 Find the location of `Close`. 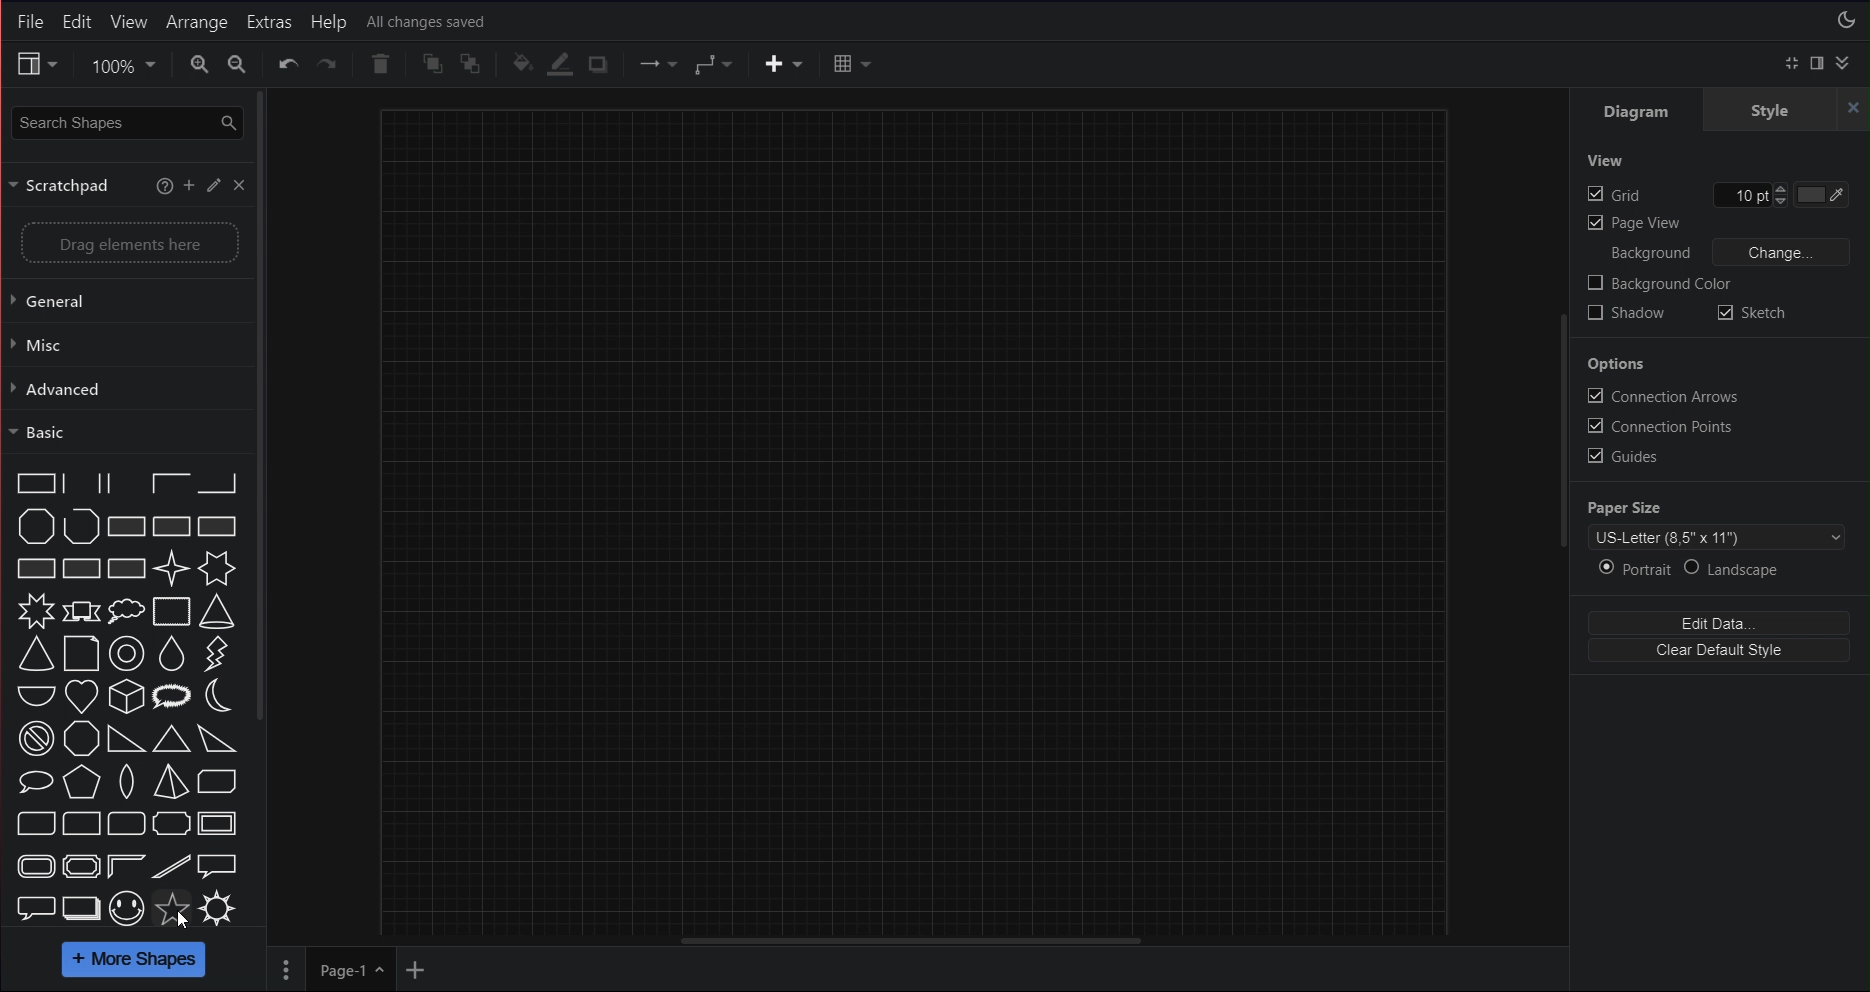

Close is located at coordinates (240, 185).